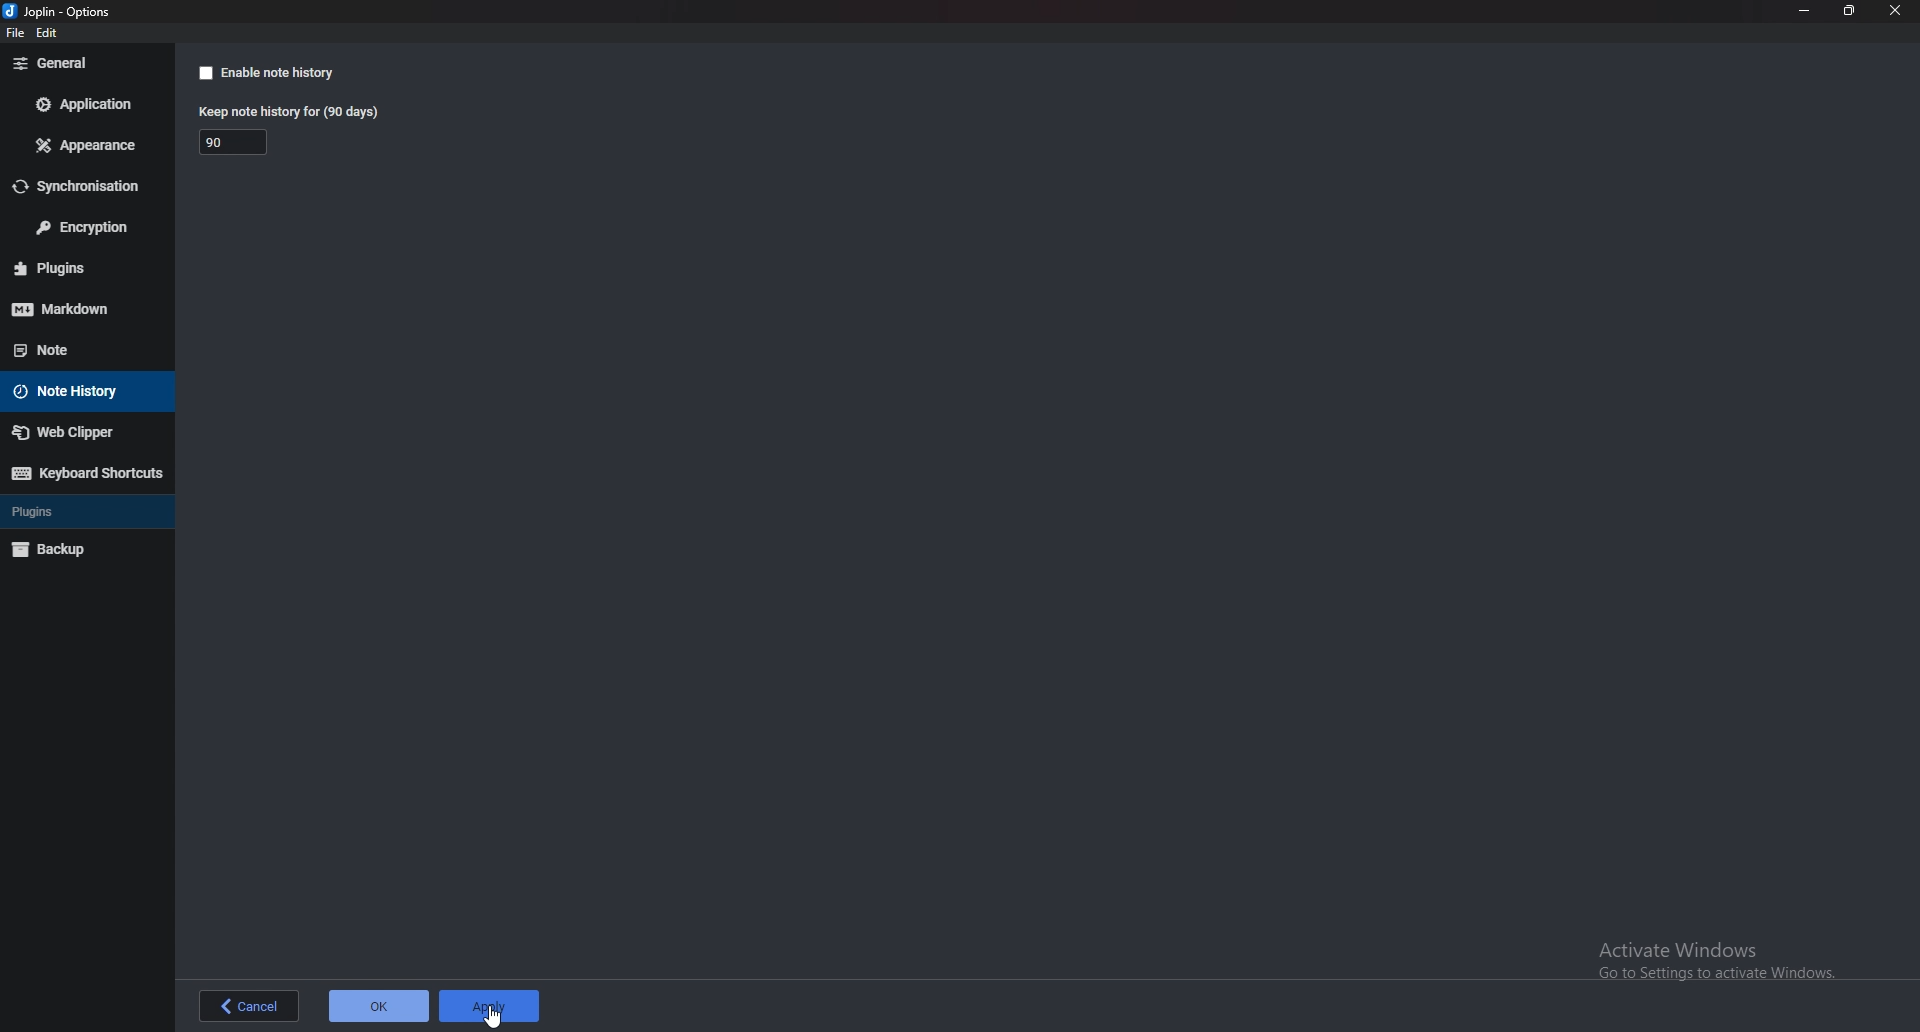  Describe the element at coordinates (1892, 11) in the screenshot. I see `close` at that location.